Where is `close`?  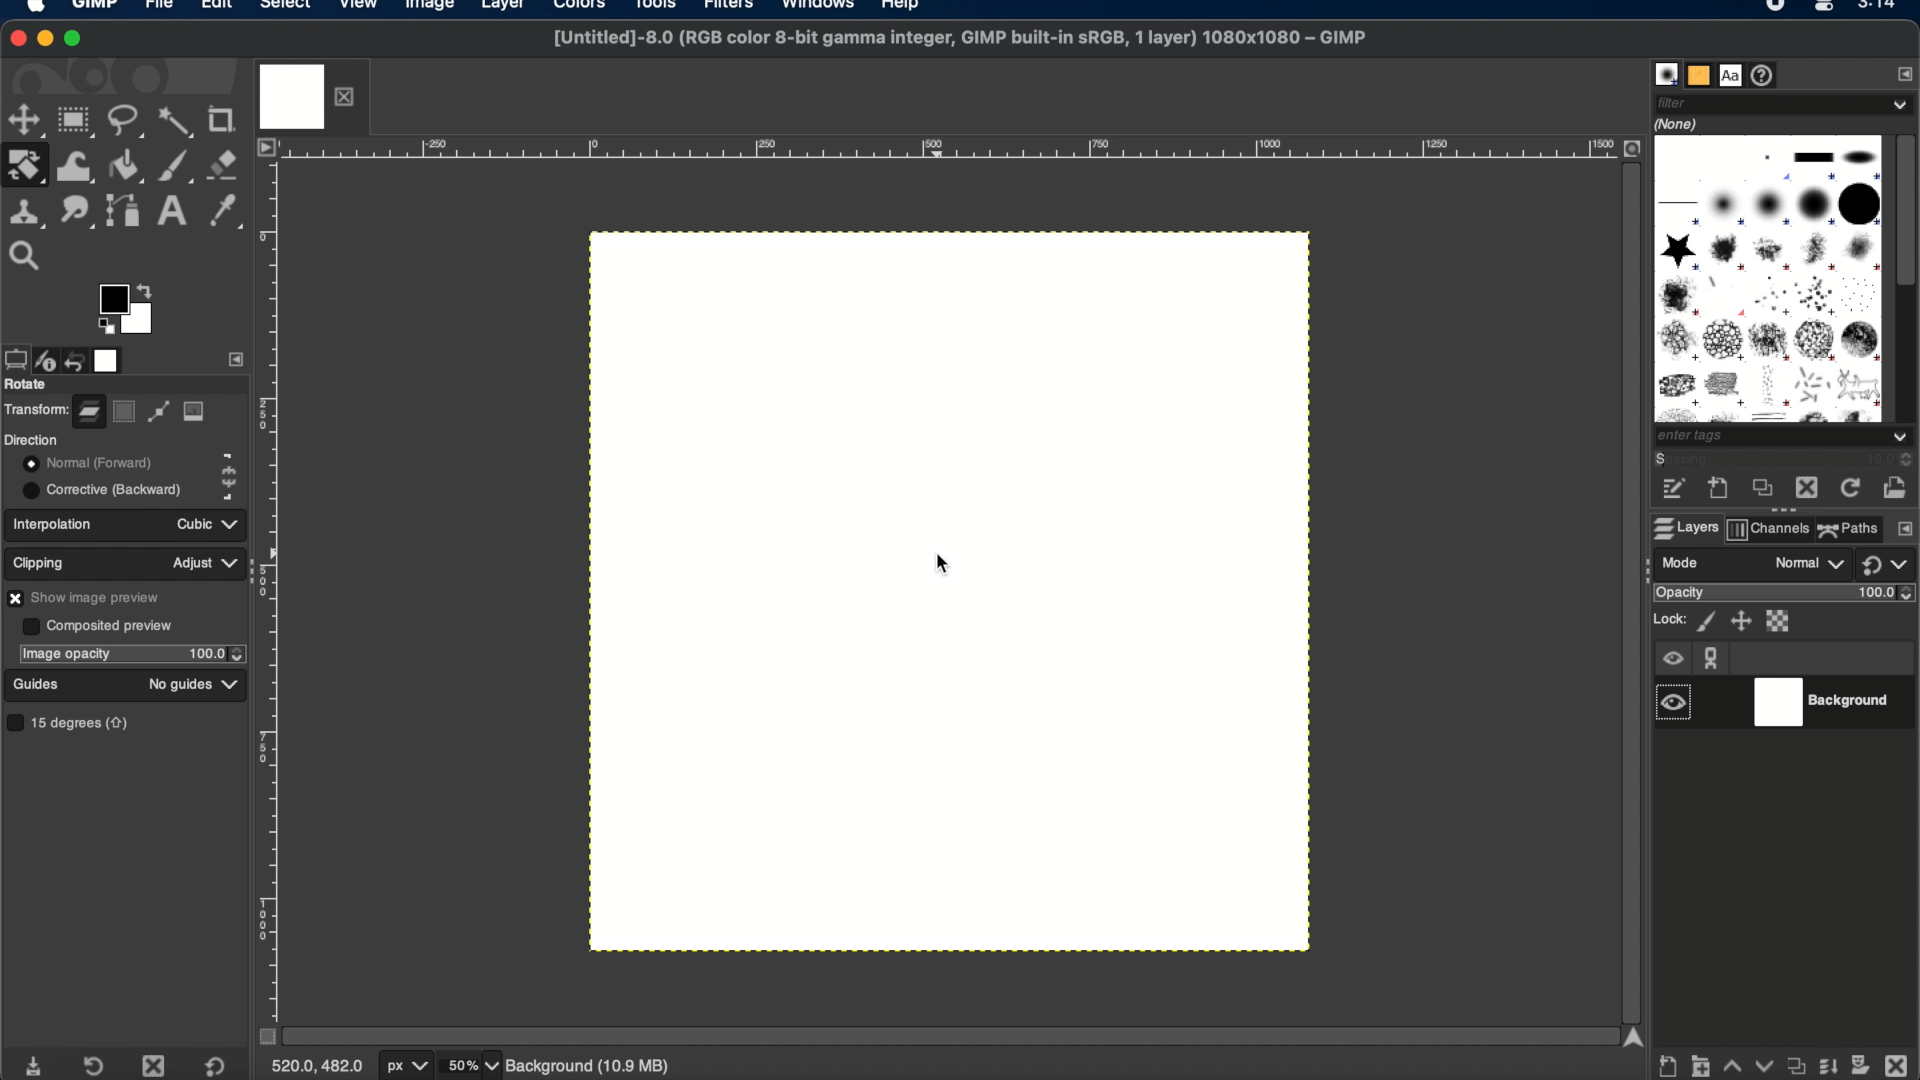
close is located at coordinates (19, 36).